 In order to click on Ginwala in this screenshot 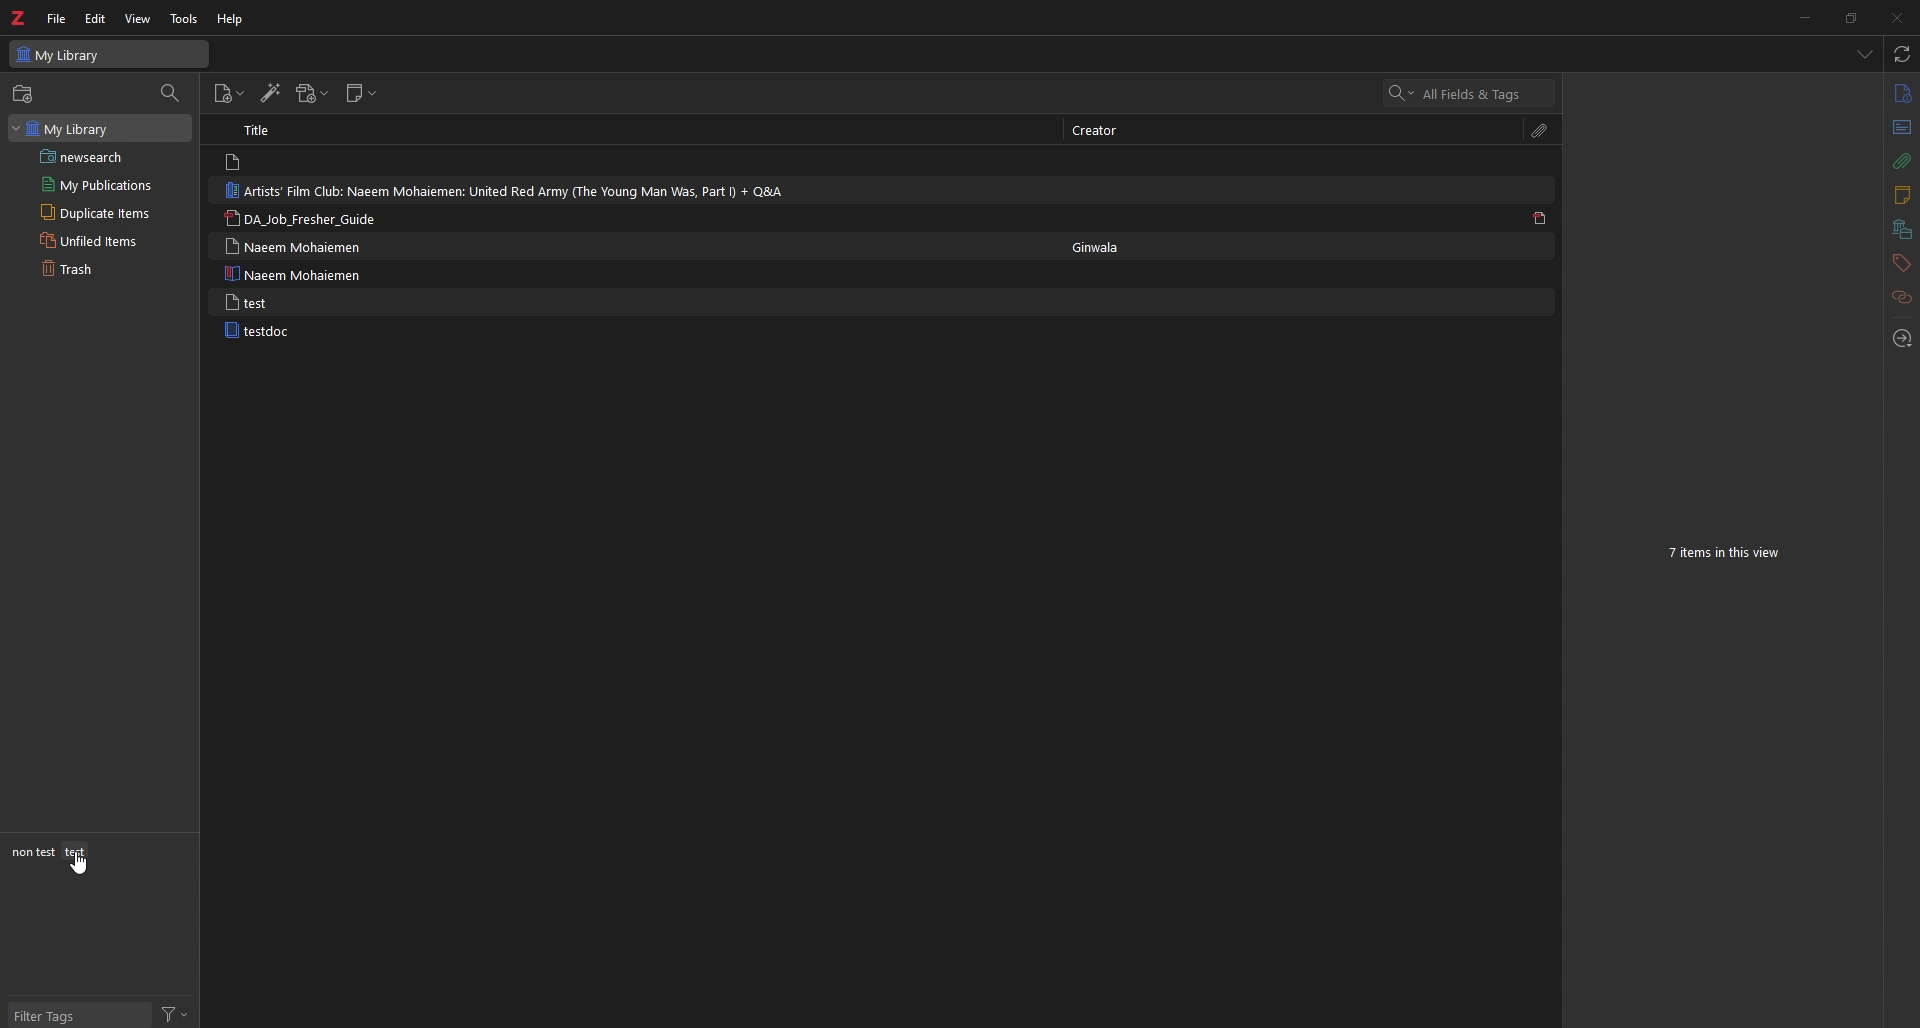, I will do `click(1108, 246)`.